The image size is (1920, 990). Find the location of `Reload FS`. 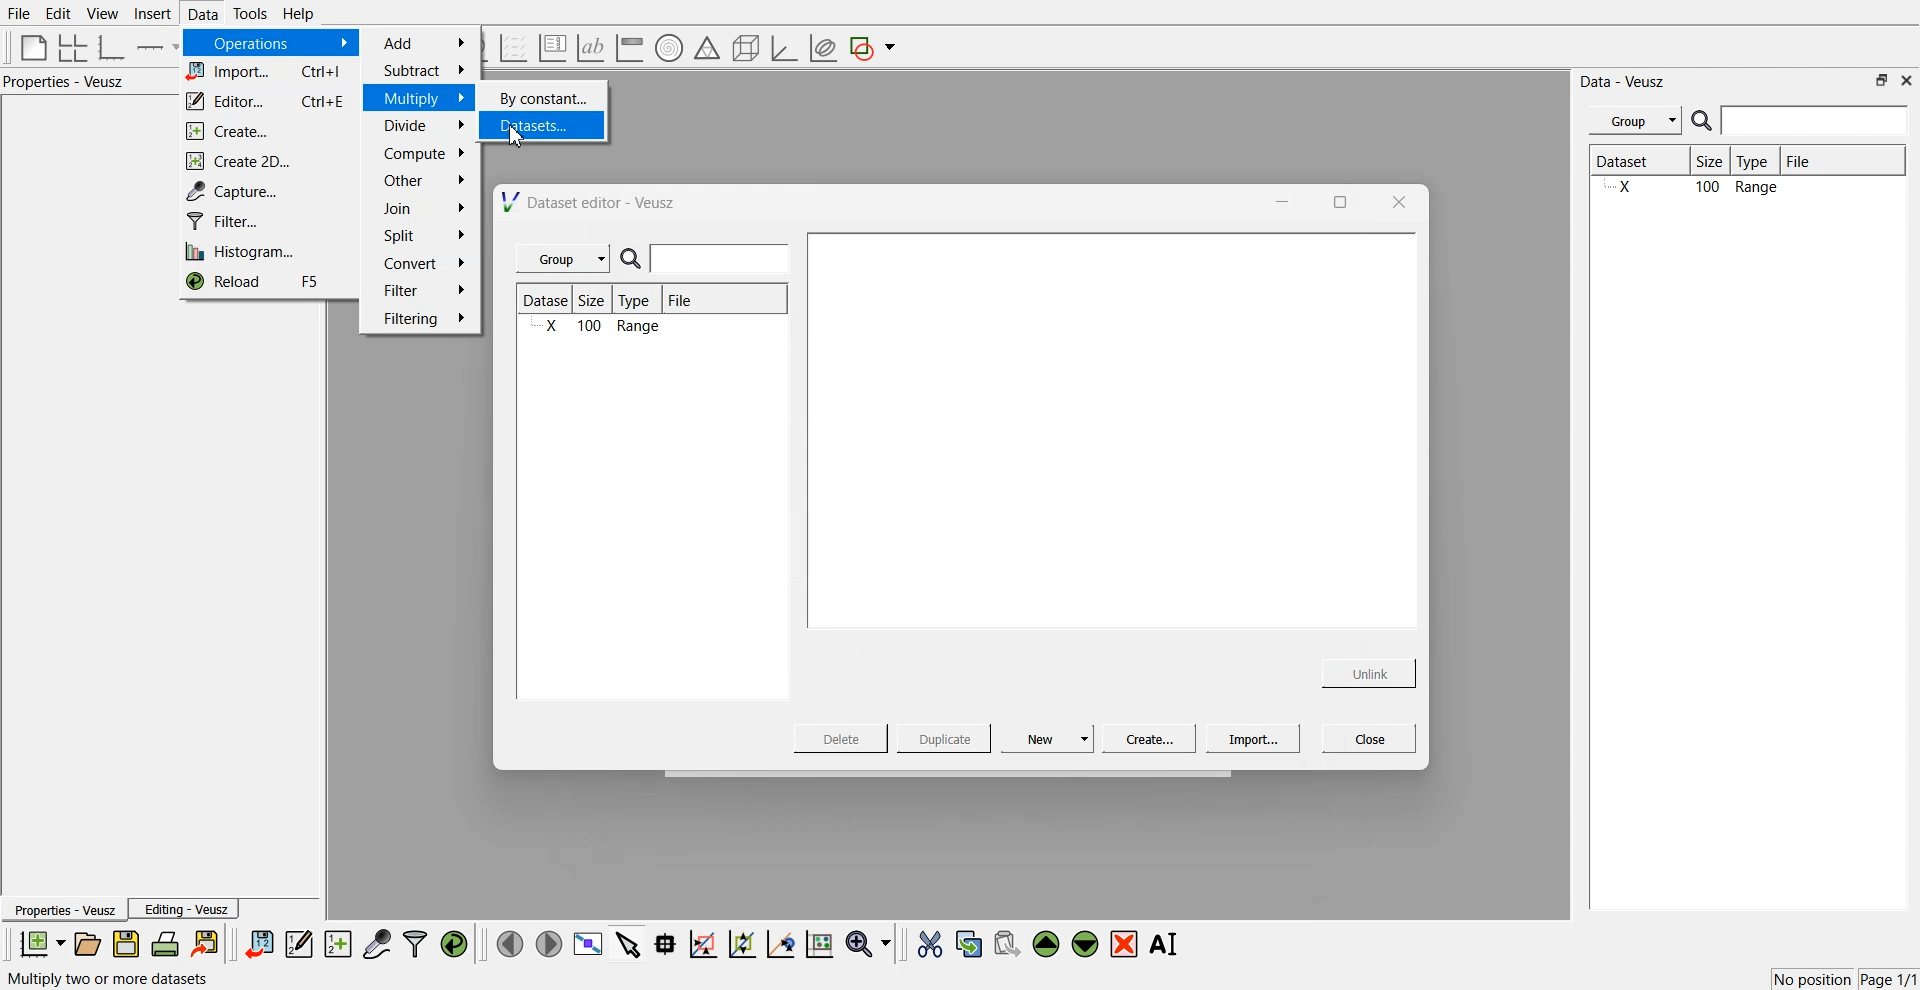

Reload FS is located at coordinates (266, 284).